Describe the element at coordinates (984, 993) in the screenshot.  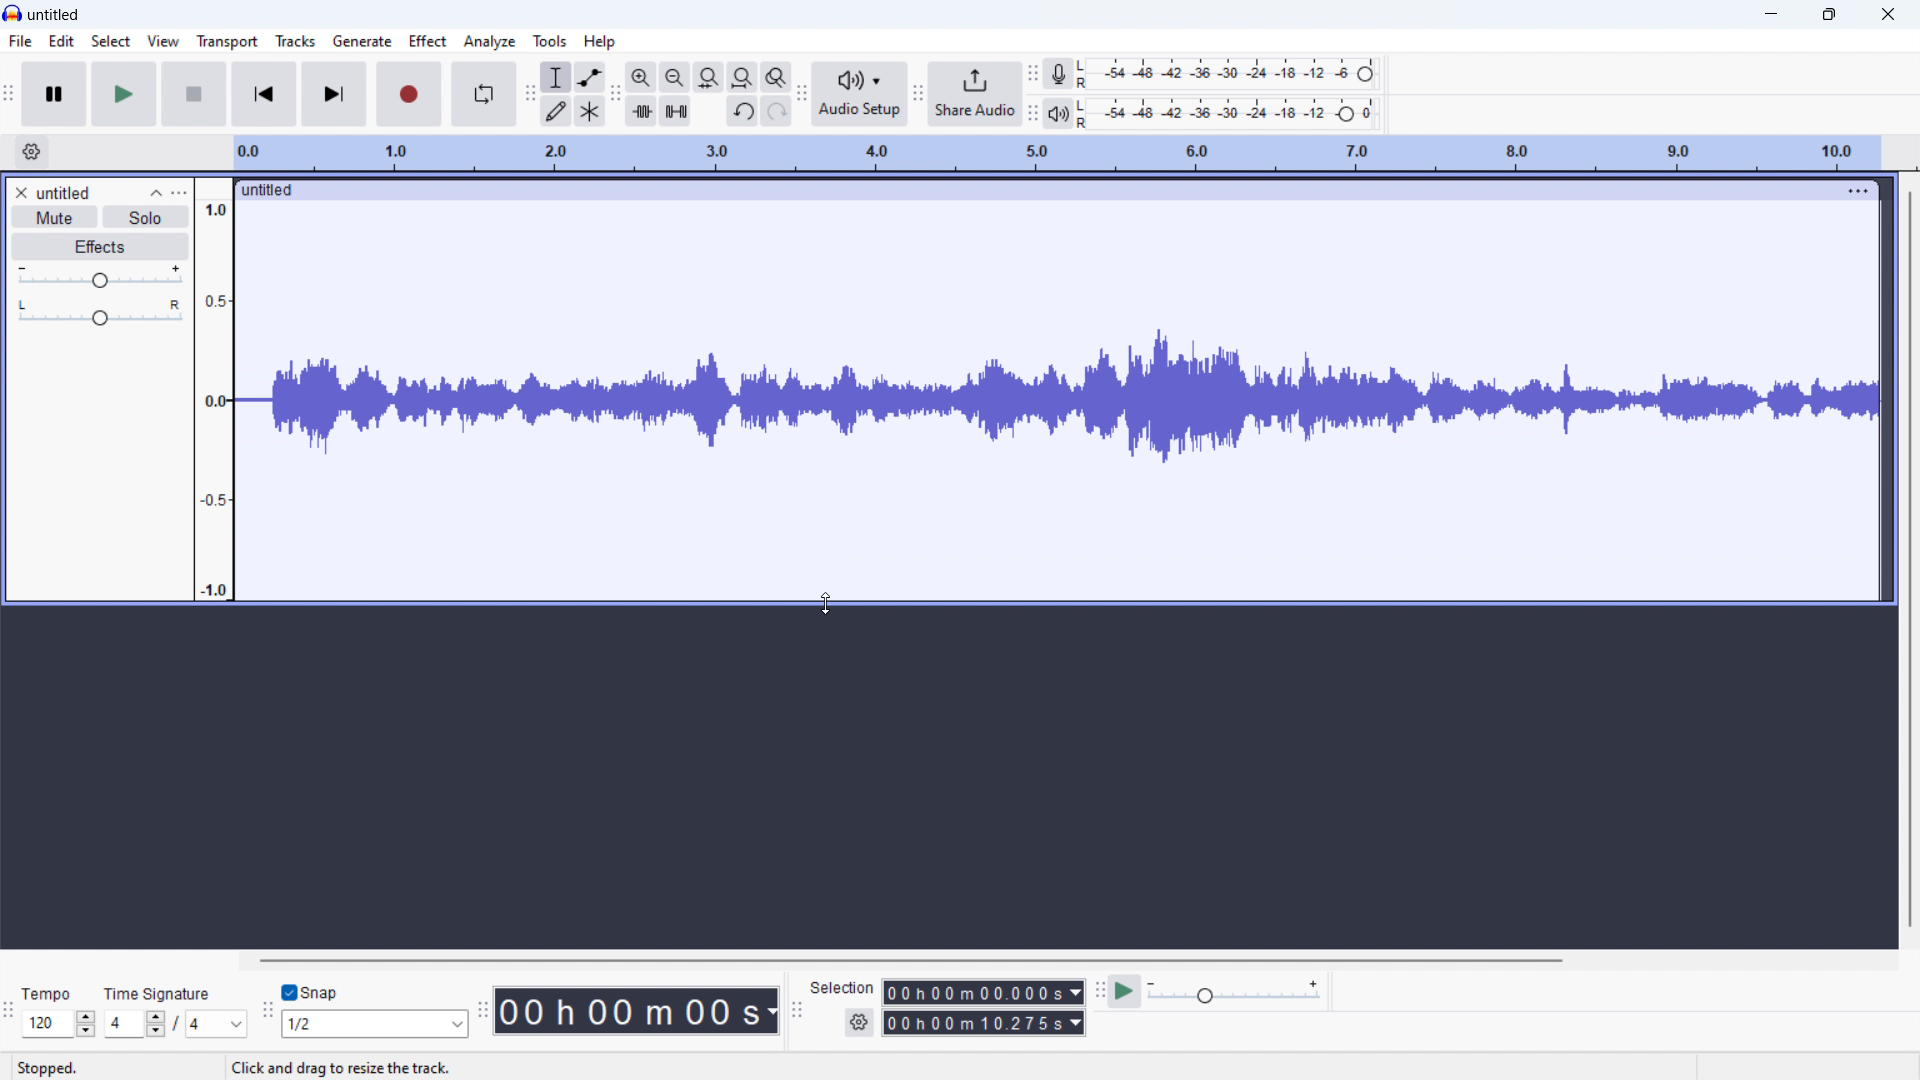
I see `start time` at that location.